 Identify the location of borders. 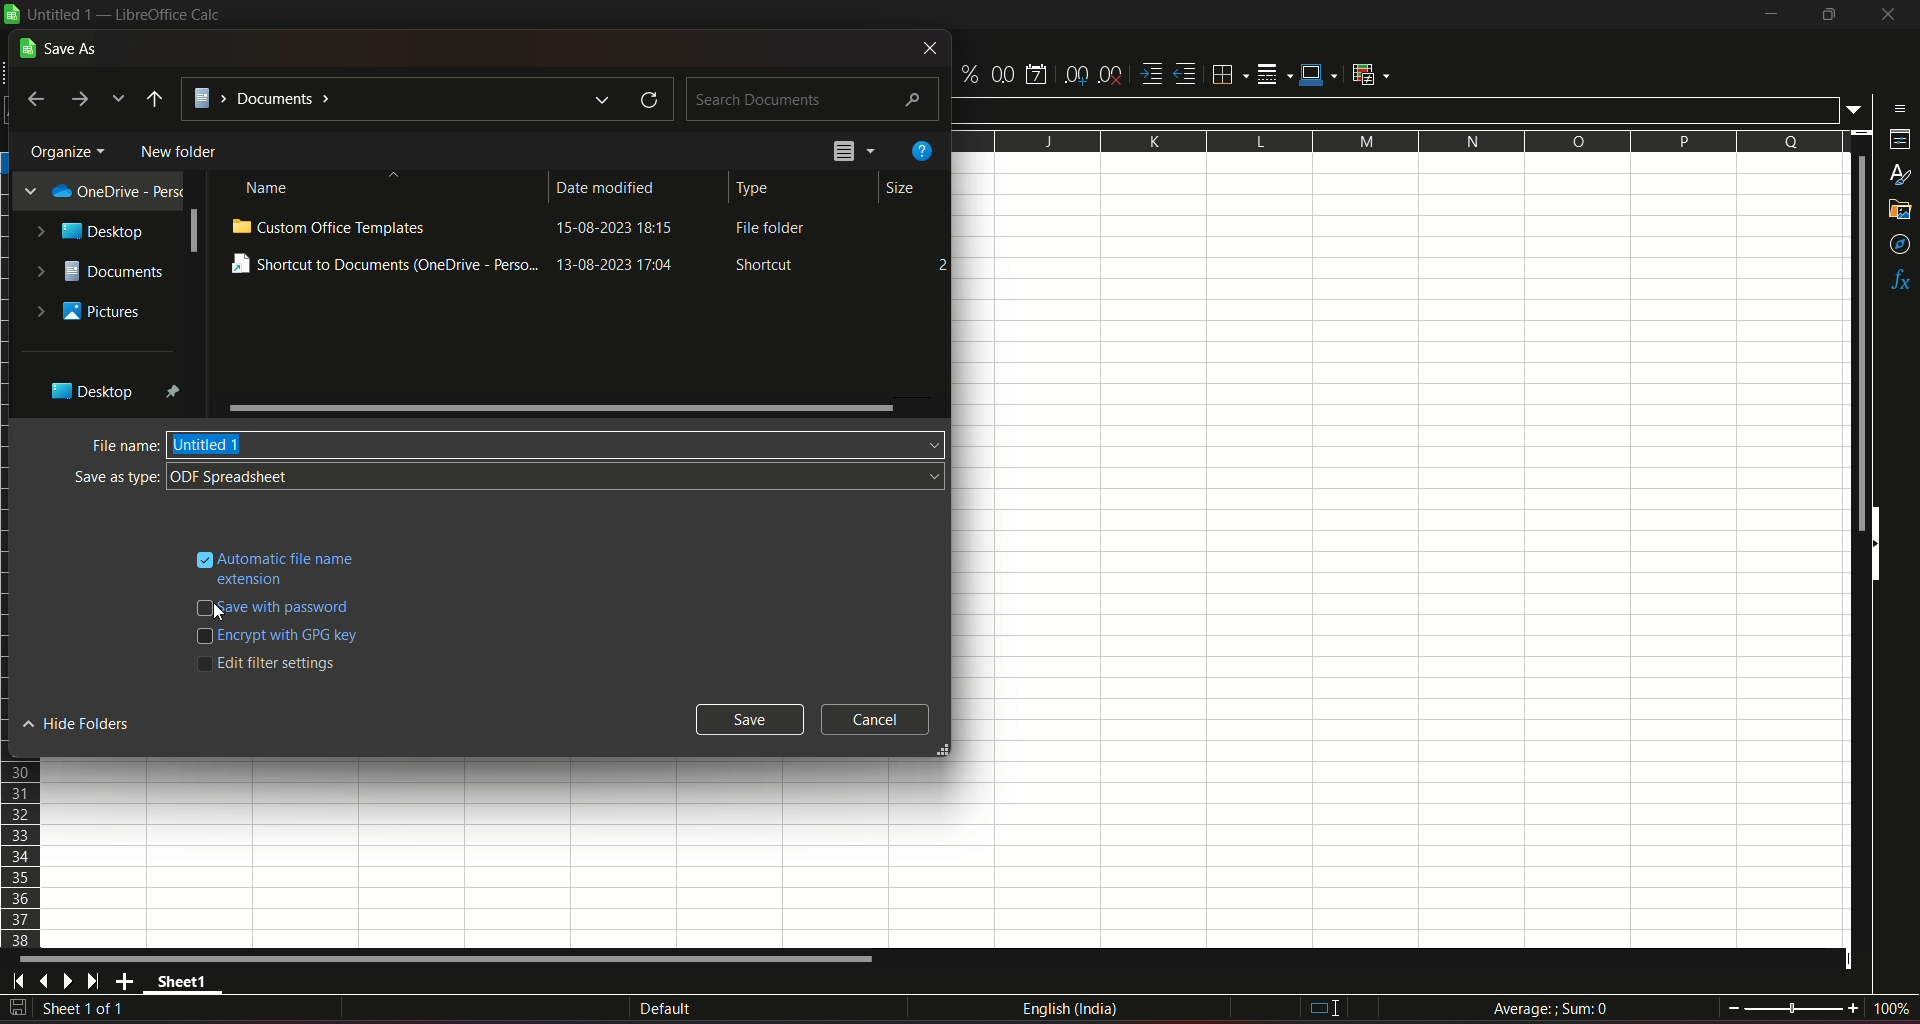
(1229, 75).